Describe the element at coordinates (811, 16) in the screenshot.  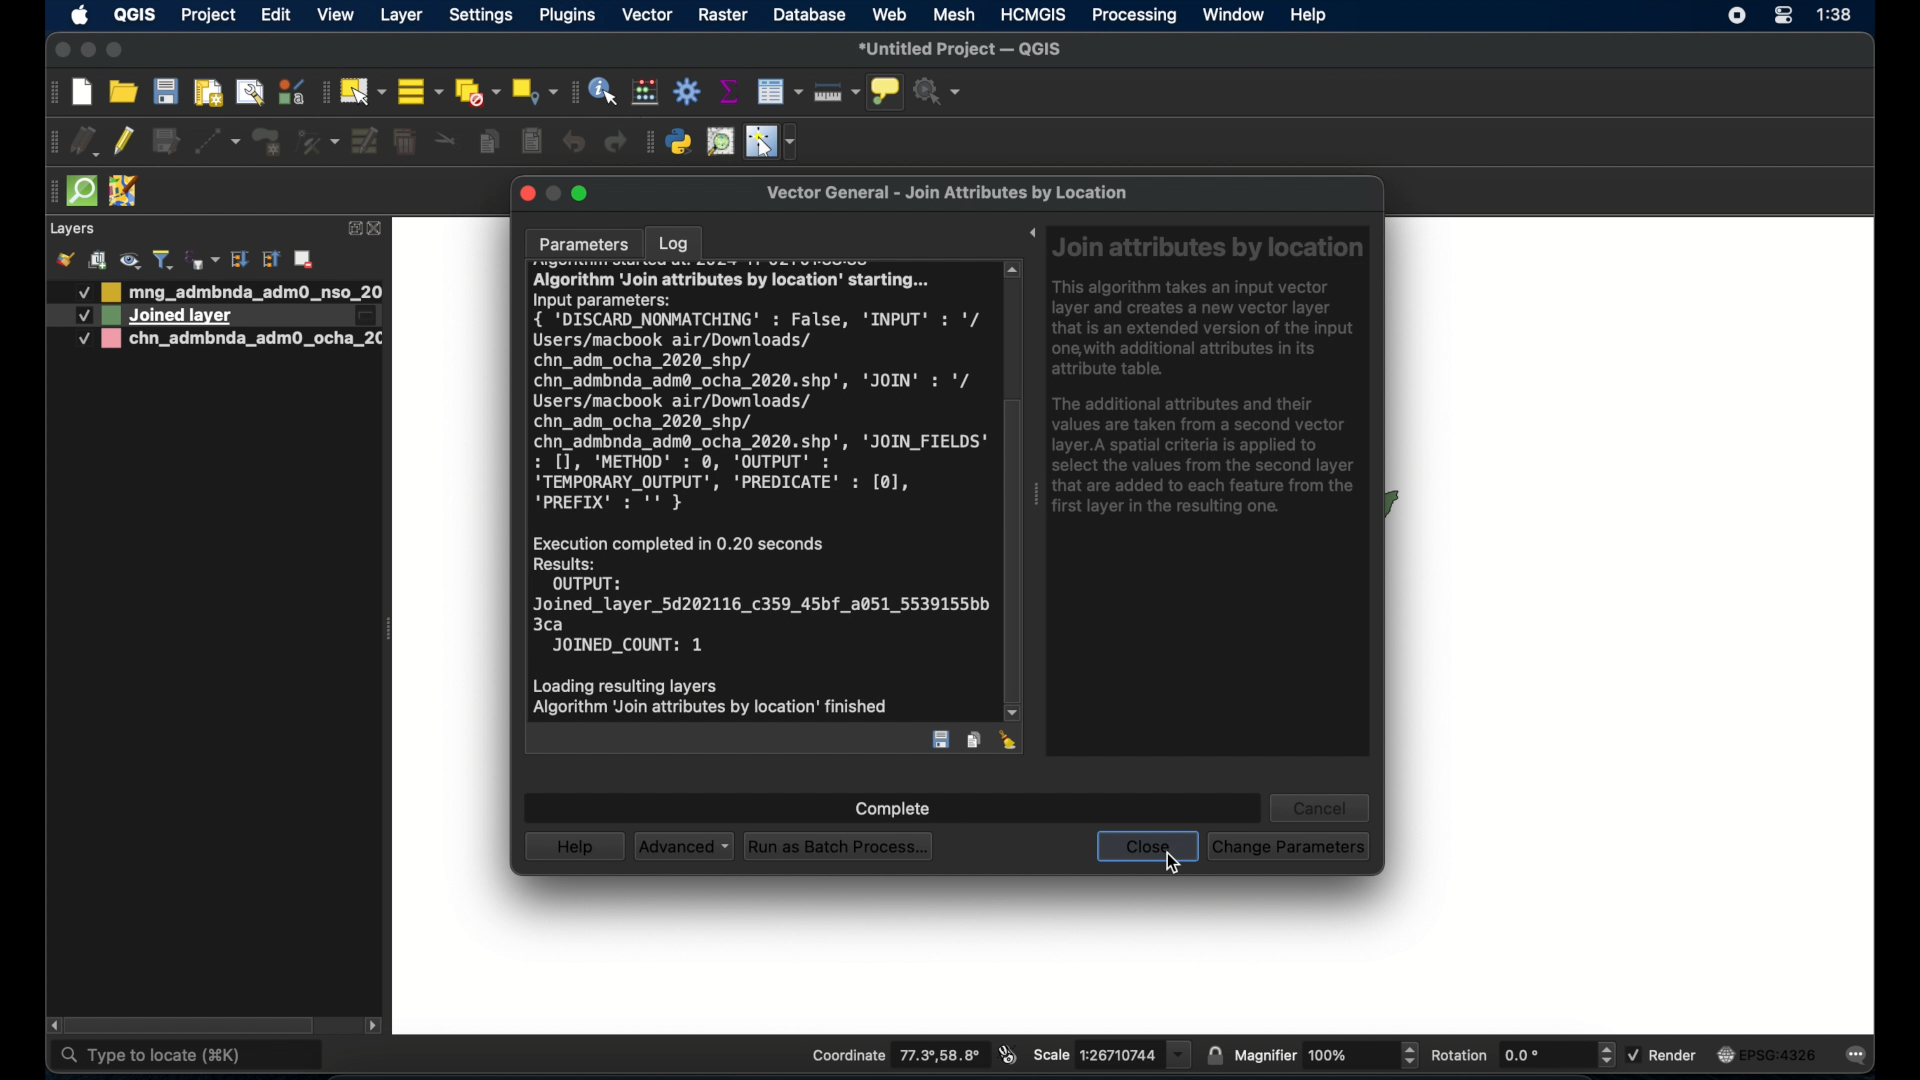
I see `database` at that location.